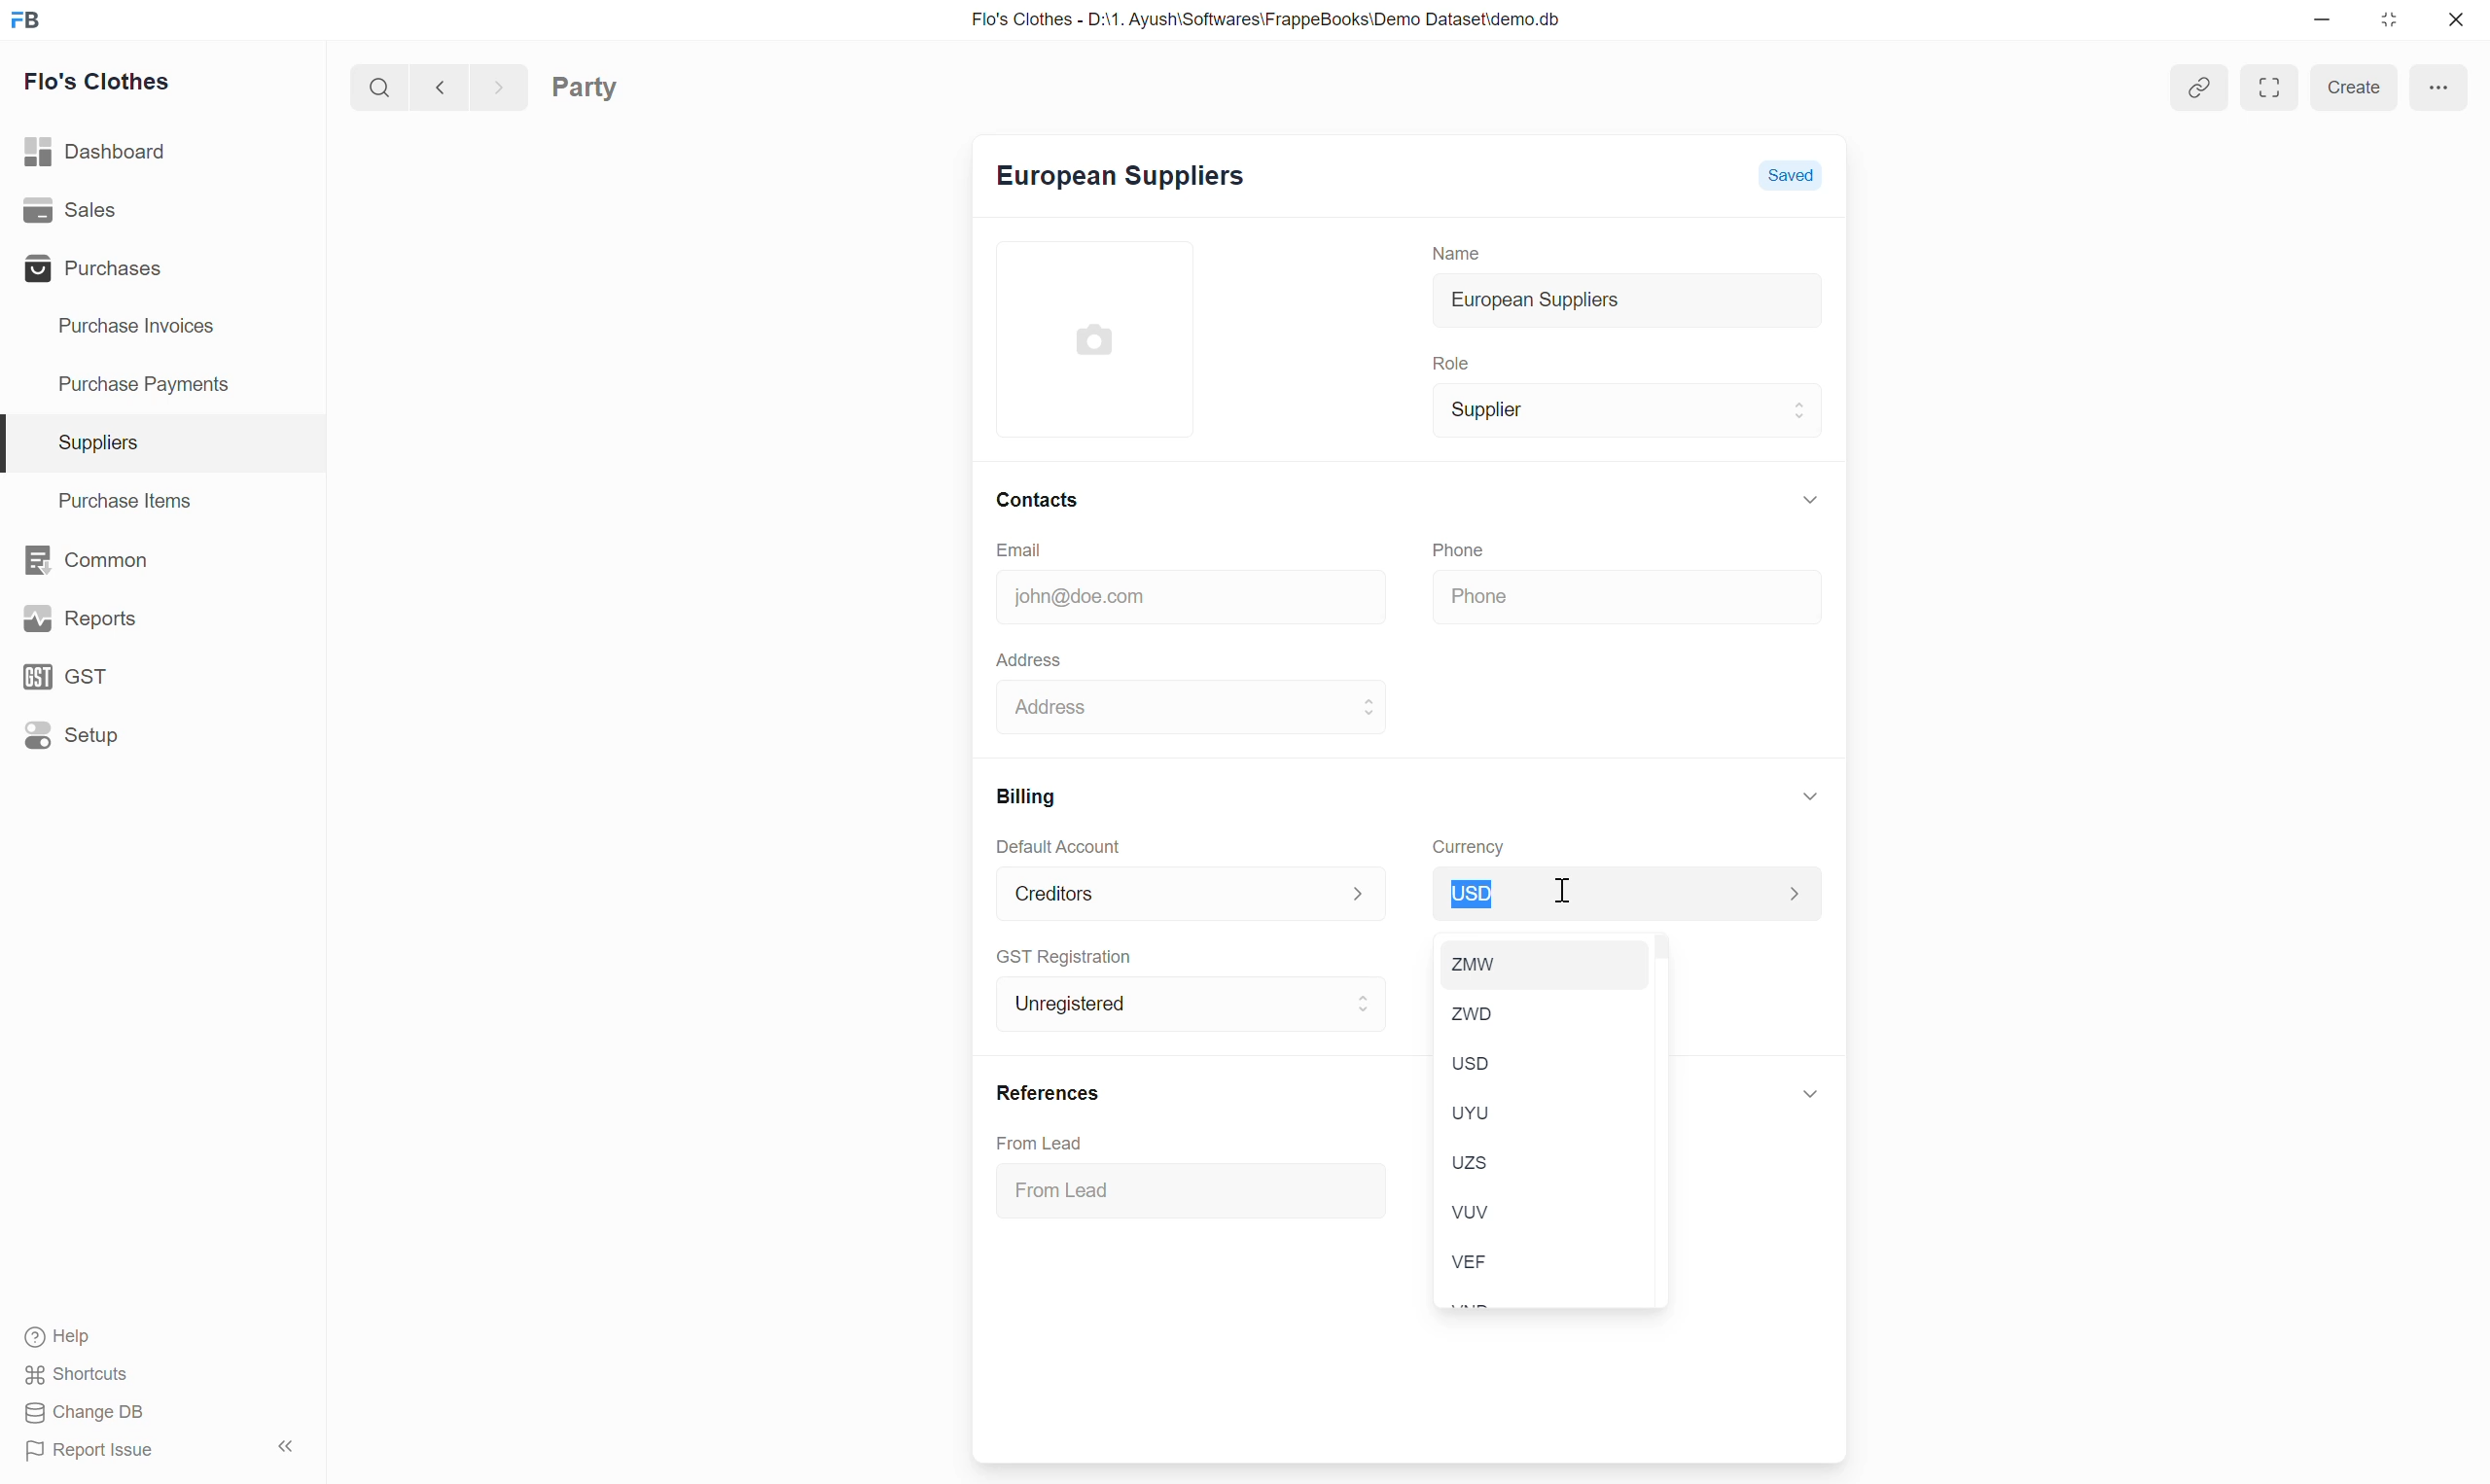  I want to click on create, so click(2348, 87).